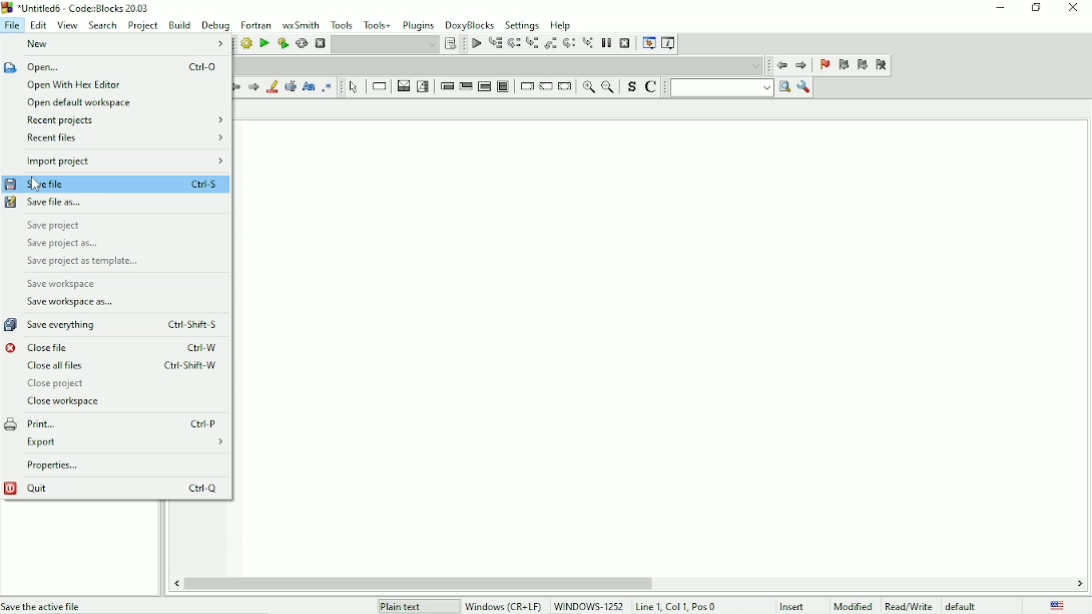 This screenshot has width=1092, height=614. I want to click on Minimize, so click(997, 9).